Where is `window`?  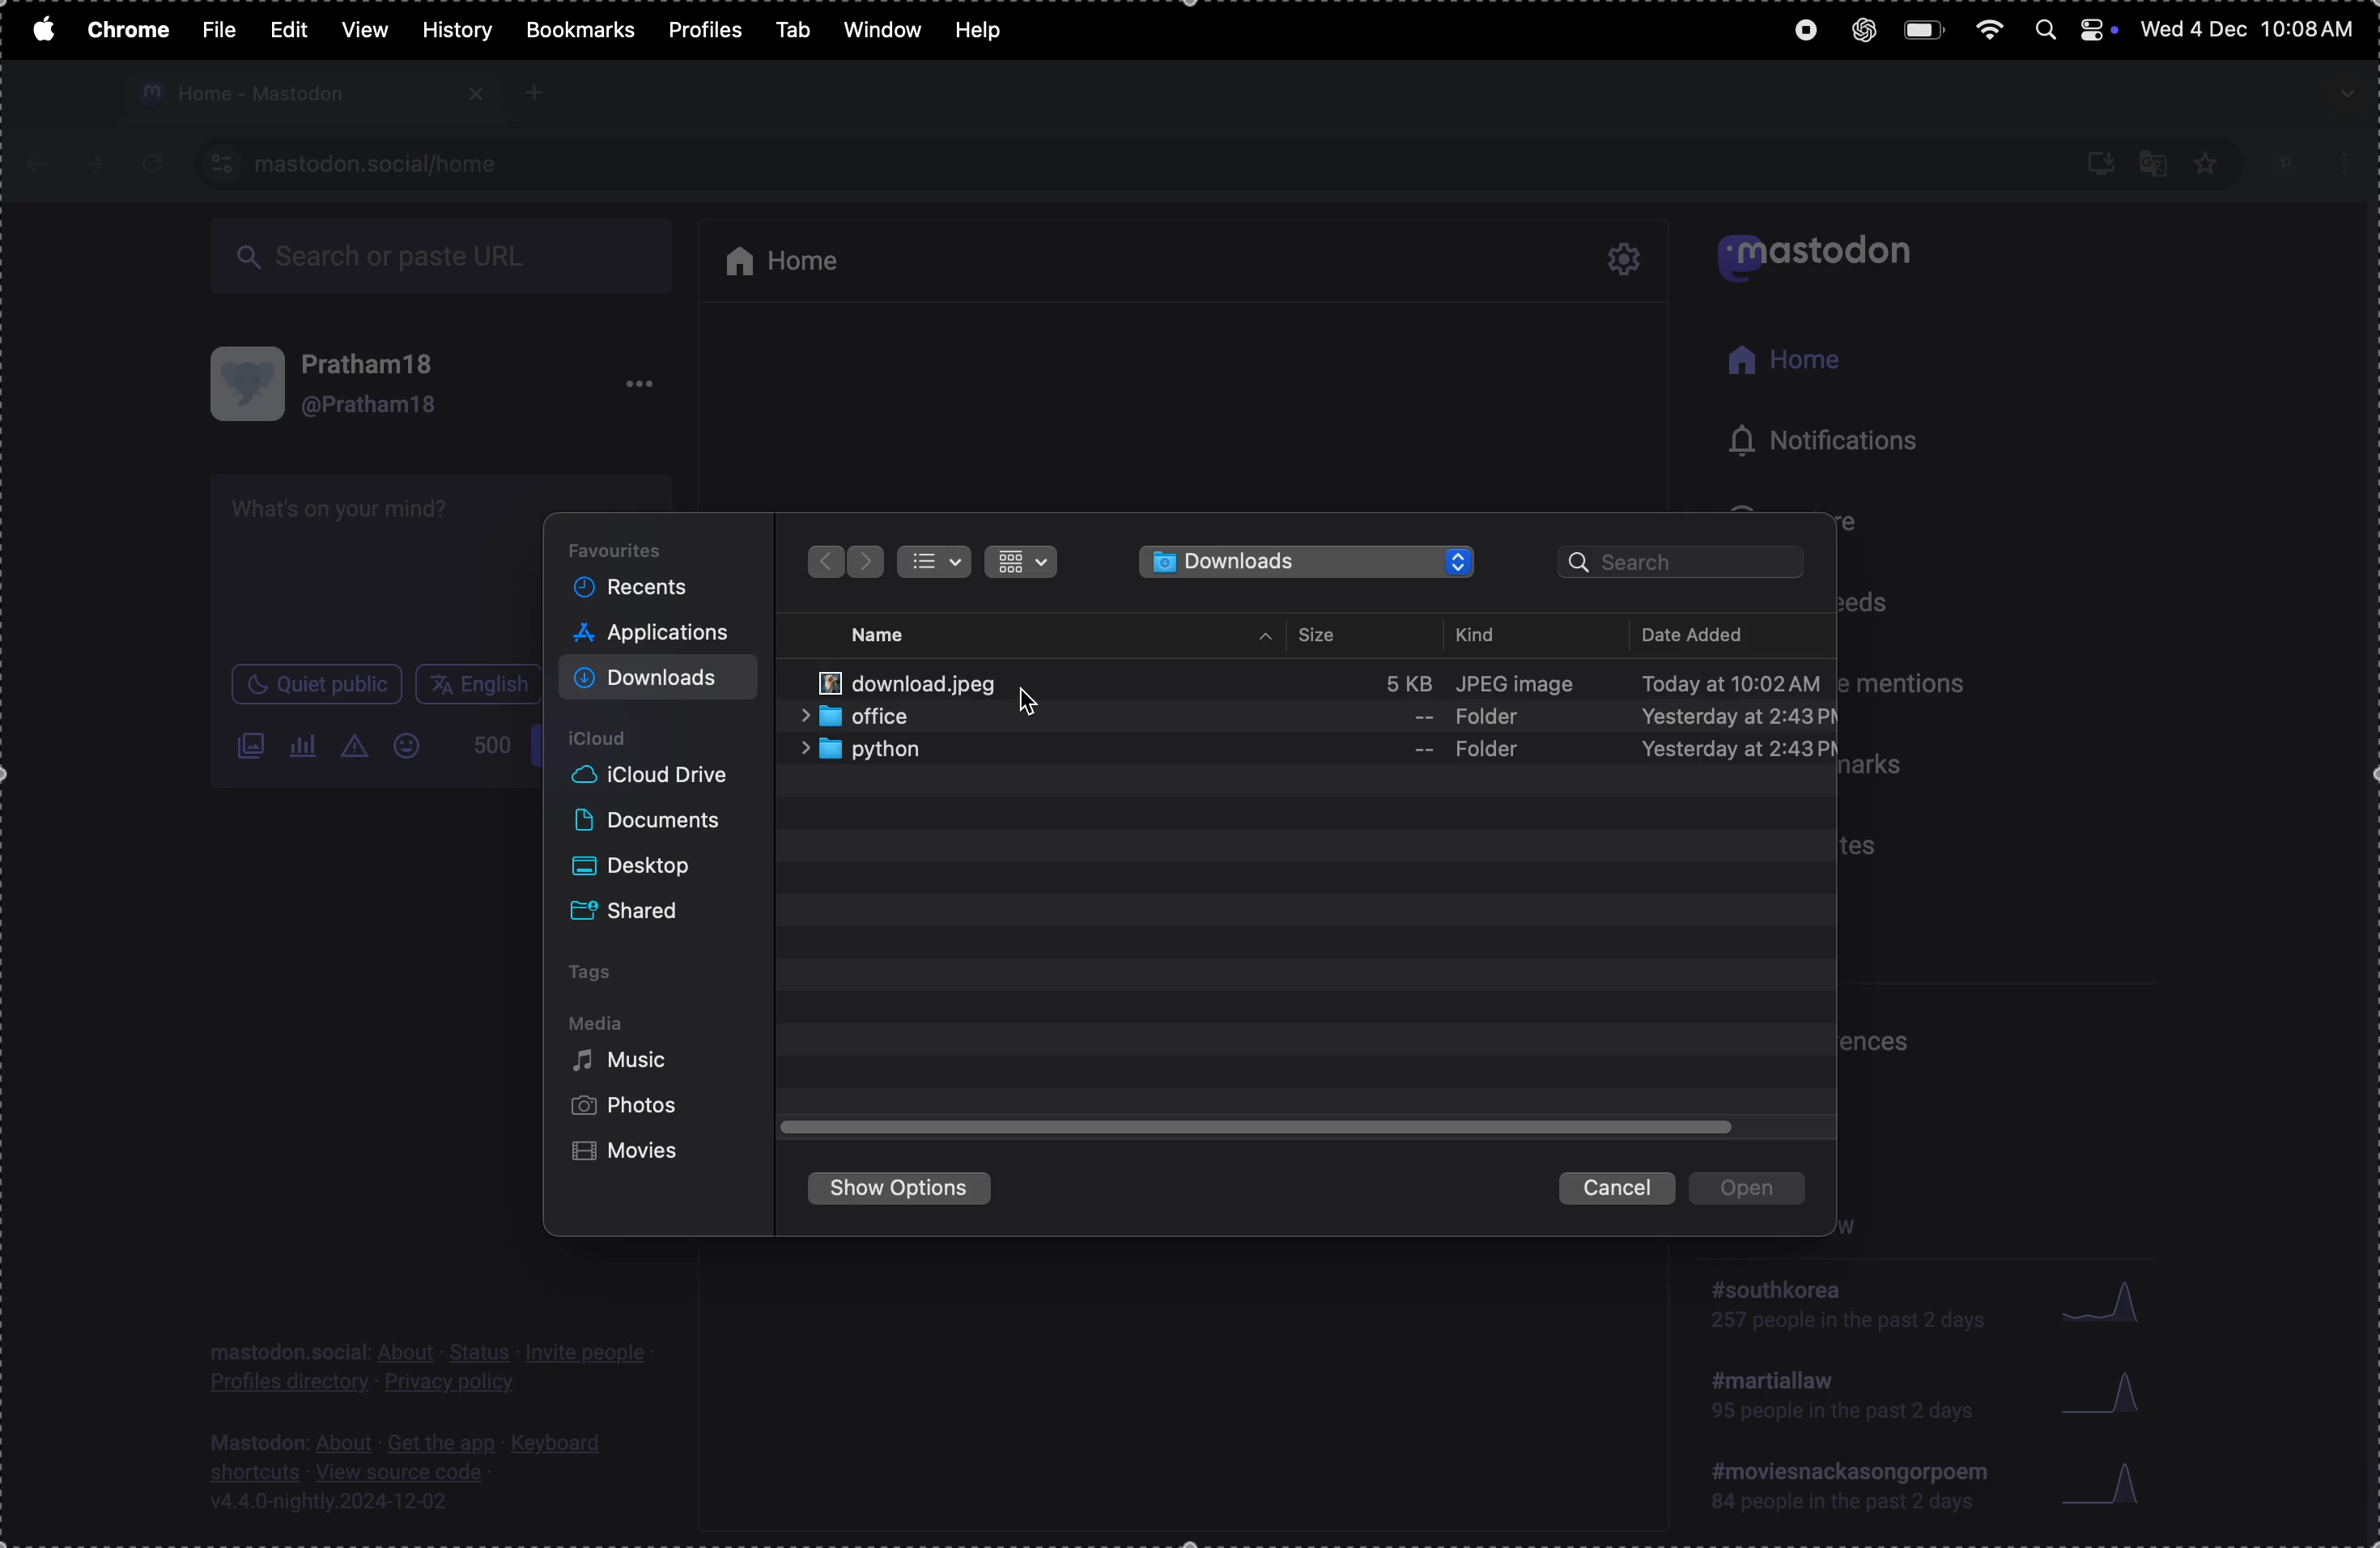
window is located at coordinates (883, 30).